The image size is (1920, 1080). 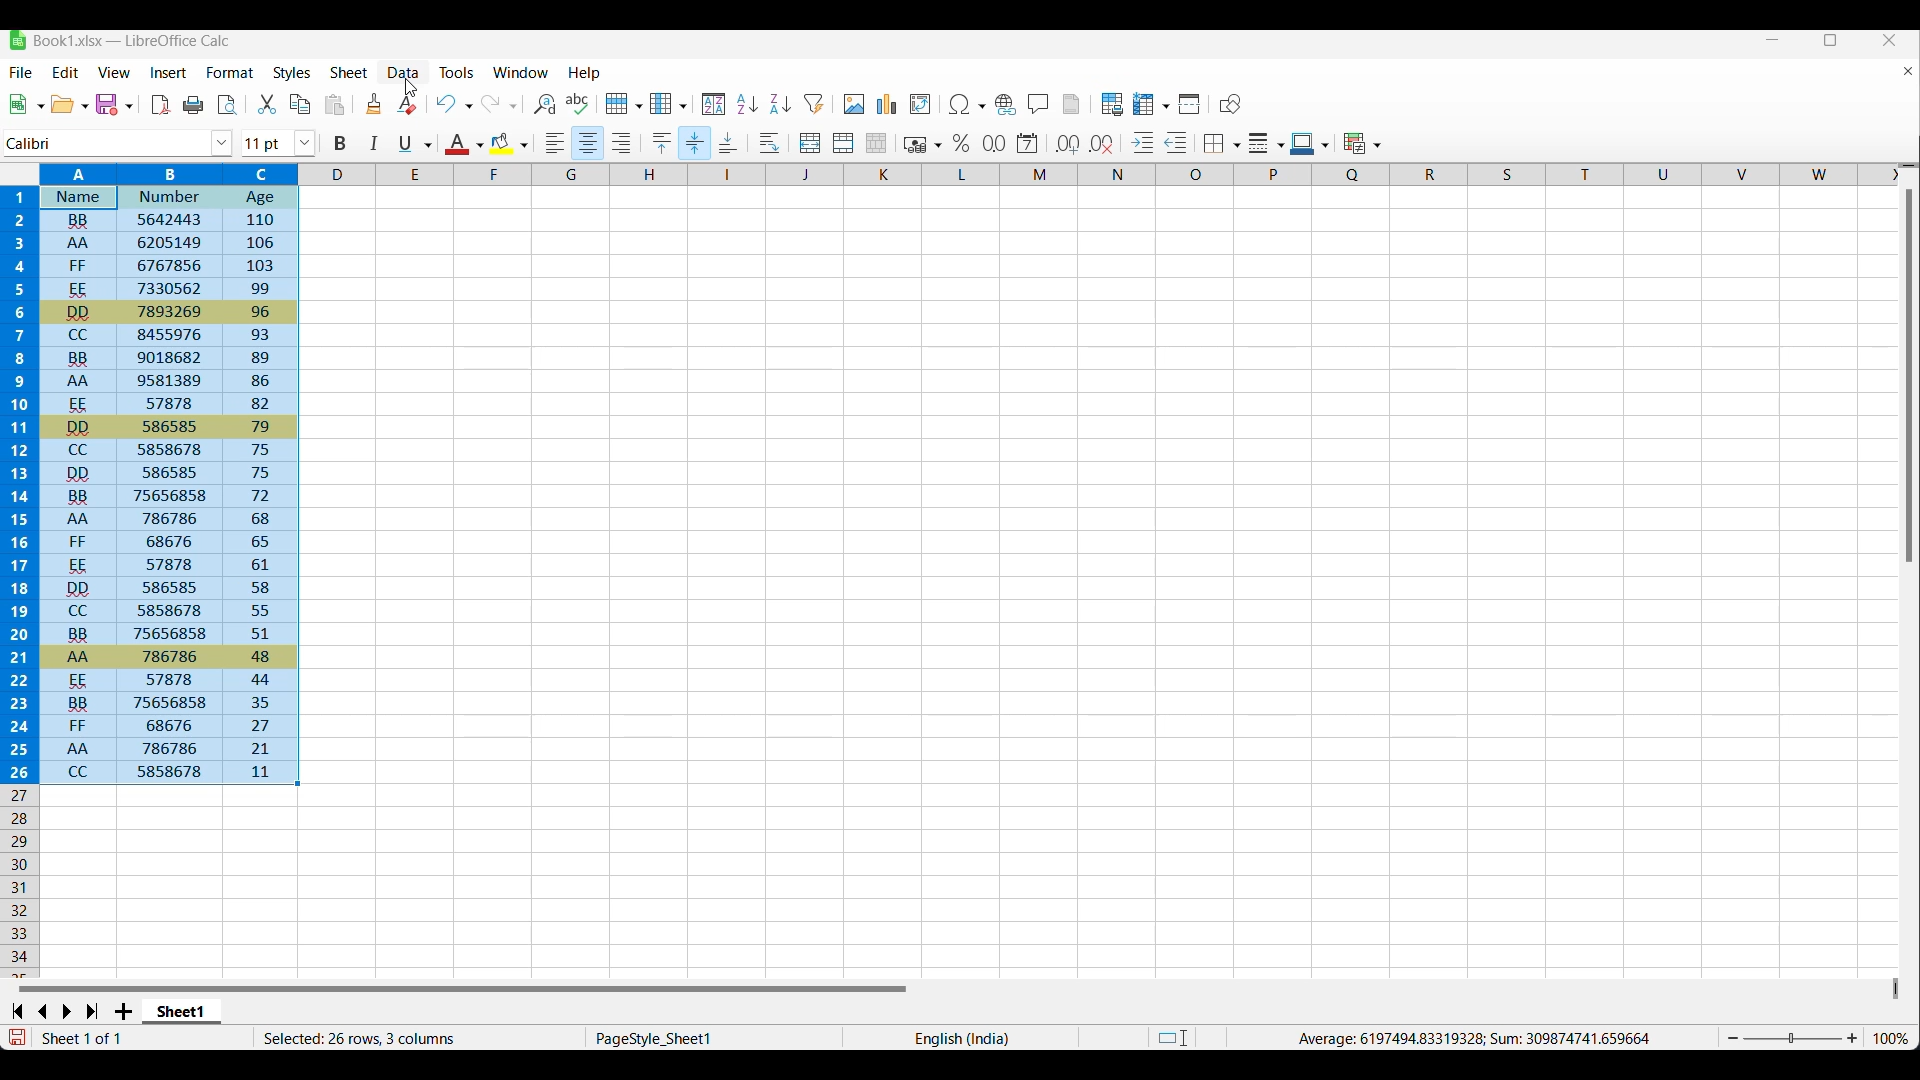 I want to click on File menu, so click(x=22, y=72).